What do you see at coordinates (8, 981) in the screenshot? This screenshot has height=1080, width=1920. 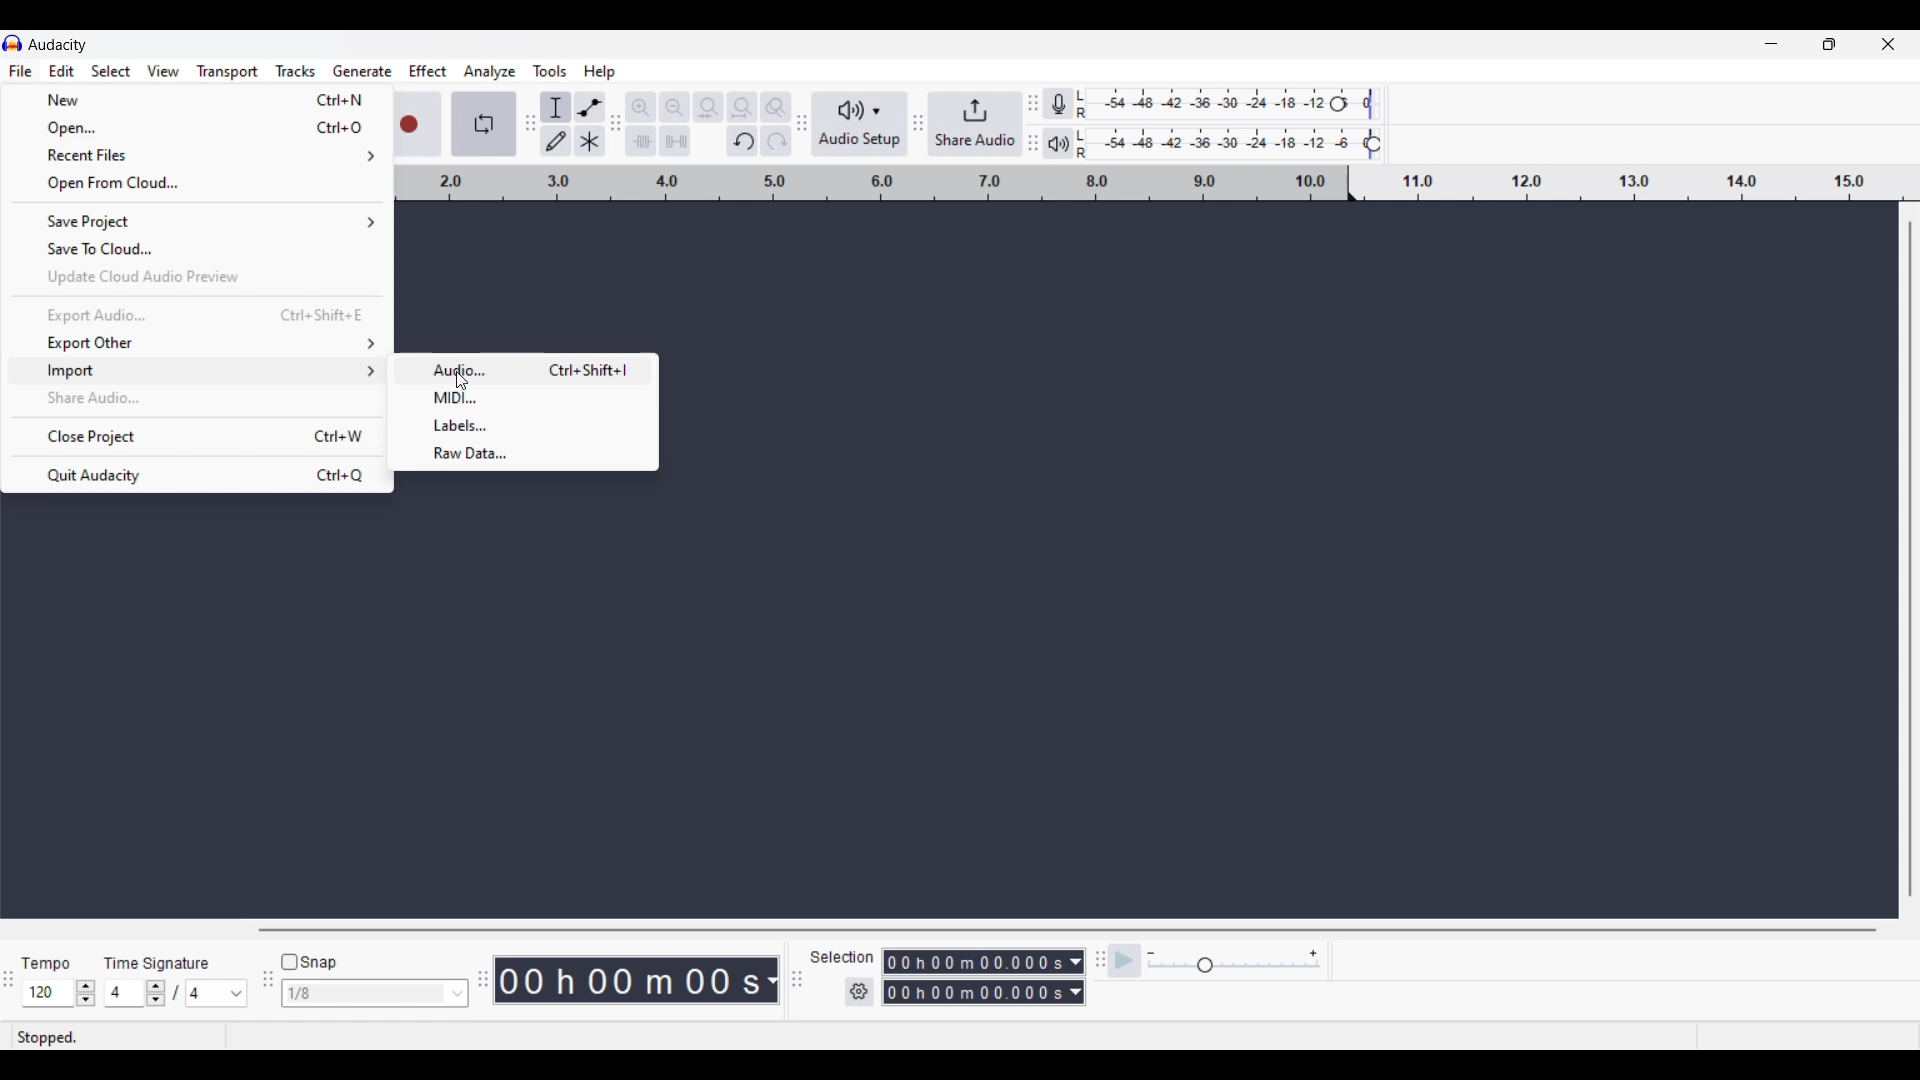 I see `signature time tool bar` at bounding box center [8, 981].